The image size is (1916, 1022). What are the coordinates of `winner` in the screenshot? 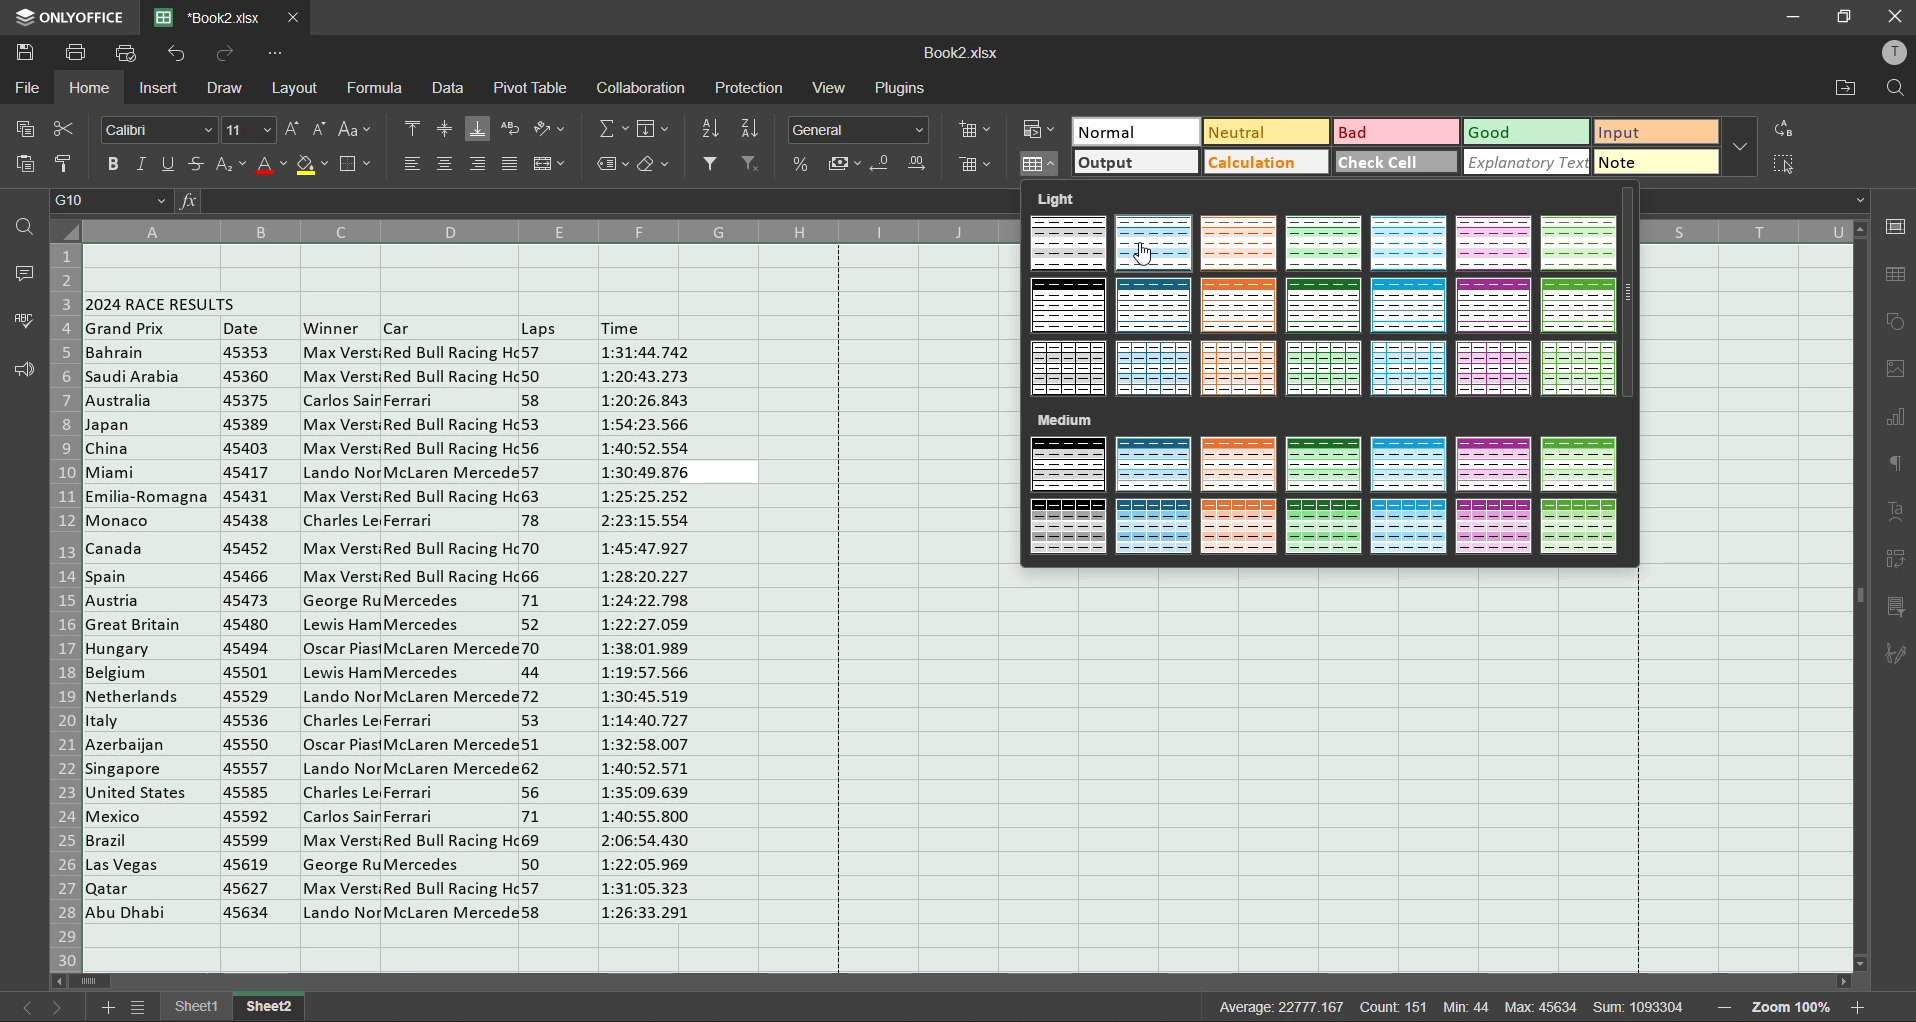 It's located at (335, 328).